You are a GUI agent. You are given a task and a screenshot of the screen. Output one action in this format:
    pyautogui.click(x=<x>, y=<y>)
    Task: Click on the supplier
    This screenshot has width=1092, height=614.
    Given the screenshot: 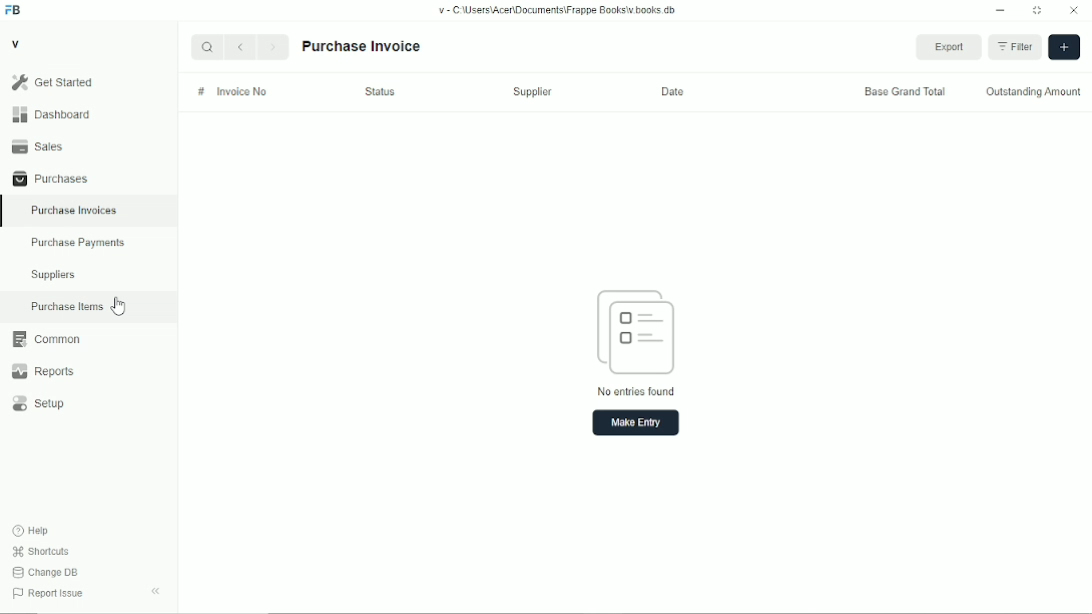 What is the action you would take?
    pyautogui.click(x=532, y=91)
    